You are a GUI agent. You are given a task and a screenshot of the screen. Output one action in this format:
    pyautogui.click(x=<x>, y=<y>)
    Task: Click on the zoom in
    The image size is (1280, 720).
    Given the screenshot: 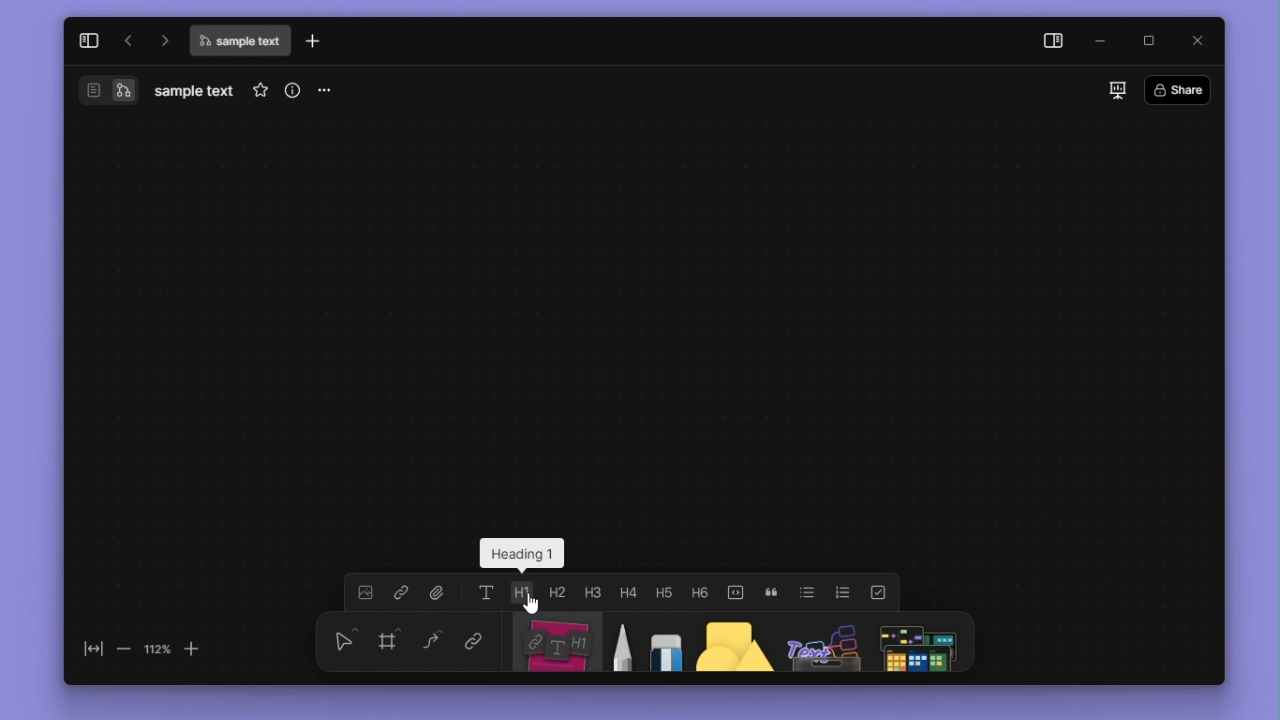 What is the action you would take?
    pyautogui.click(x=191, y=650)
    